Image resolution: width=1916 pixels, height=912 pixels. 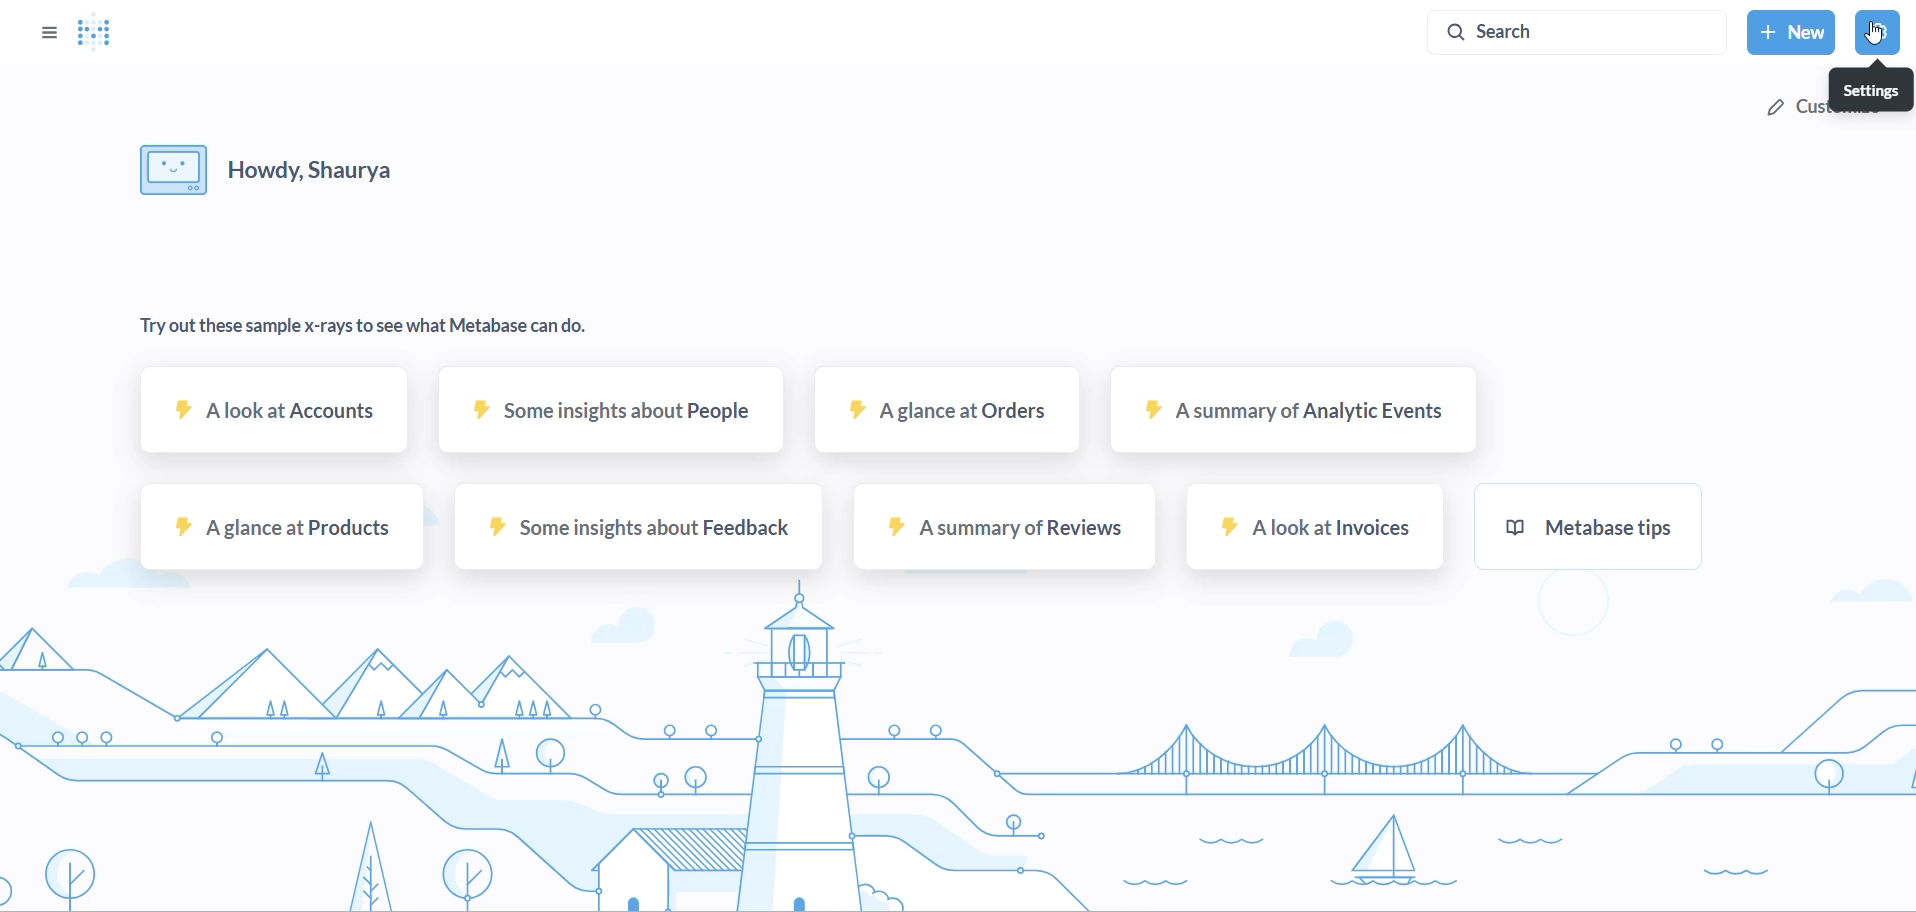 I want to click on TEXT, so click(x=372, y=314).